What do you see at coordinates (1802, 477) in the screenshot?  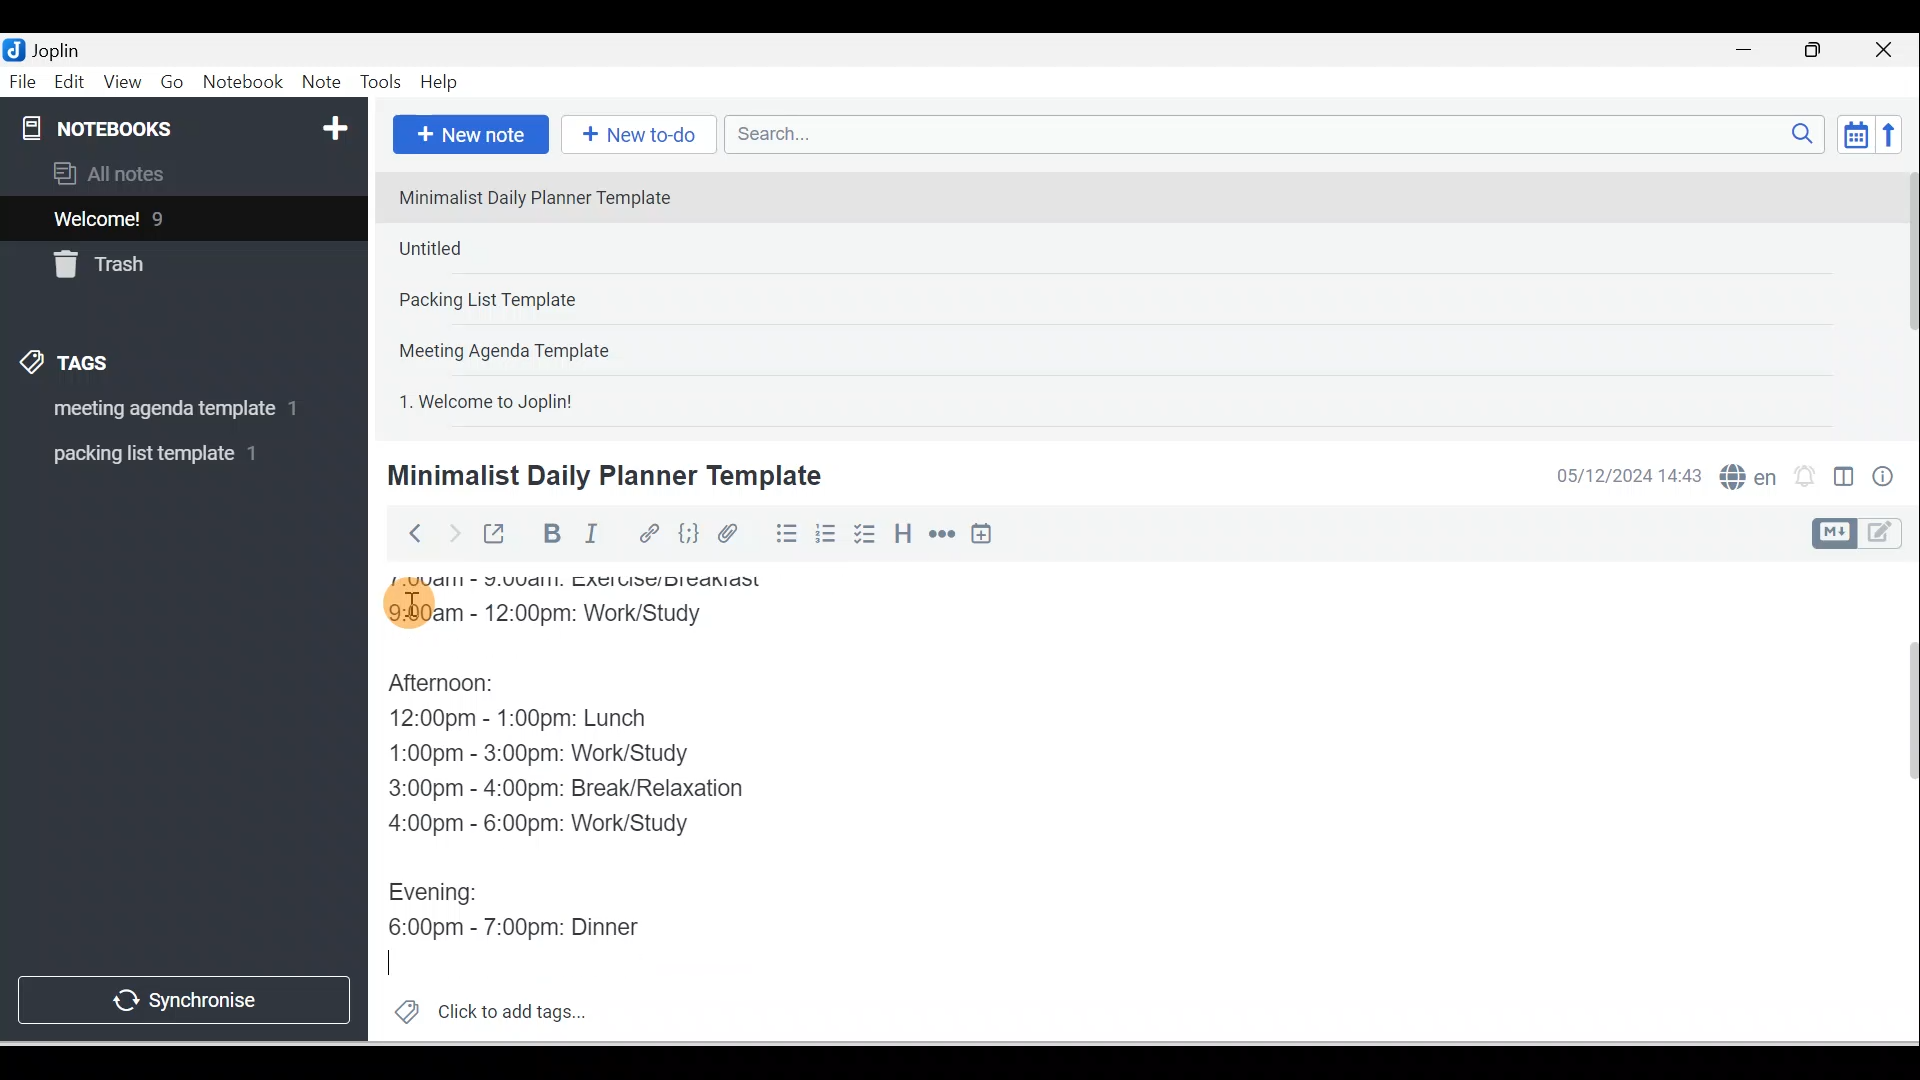 I see `Set alarm` at bounding box center [1802, 477].